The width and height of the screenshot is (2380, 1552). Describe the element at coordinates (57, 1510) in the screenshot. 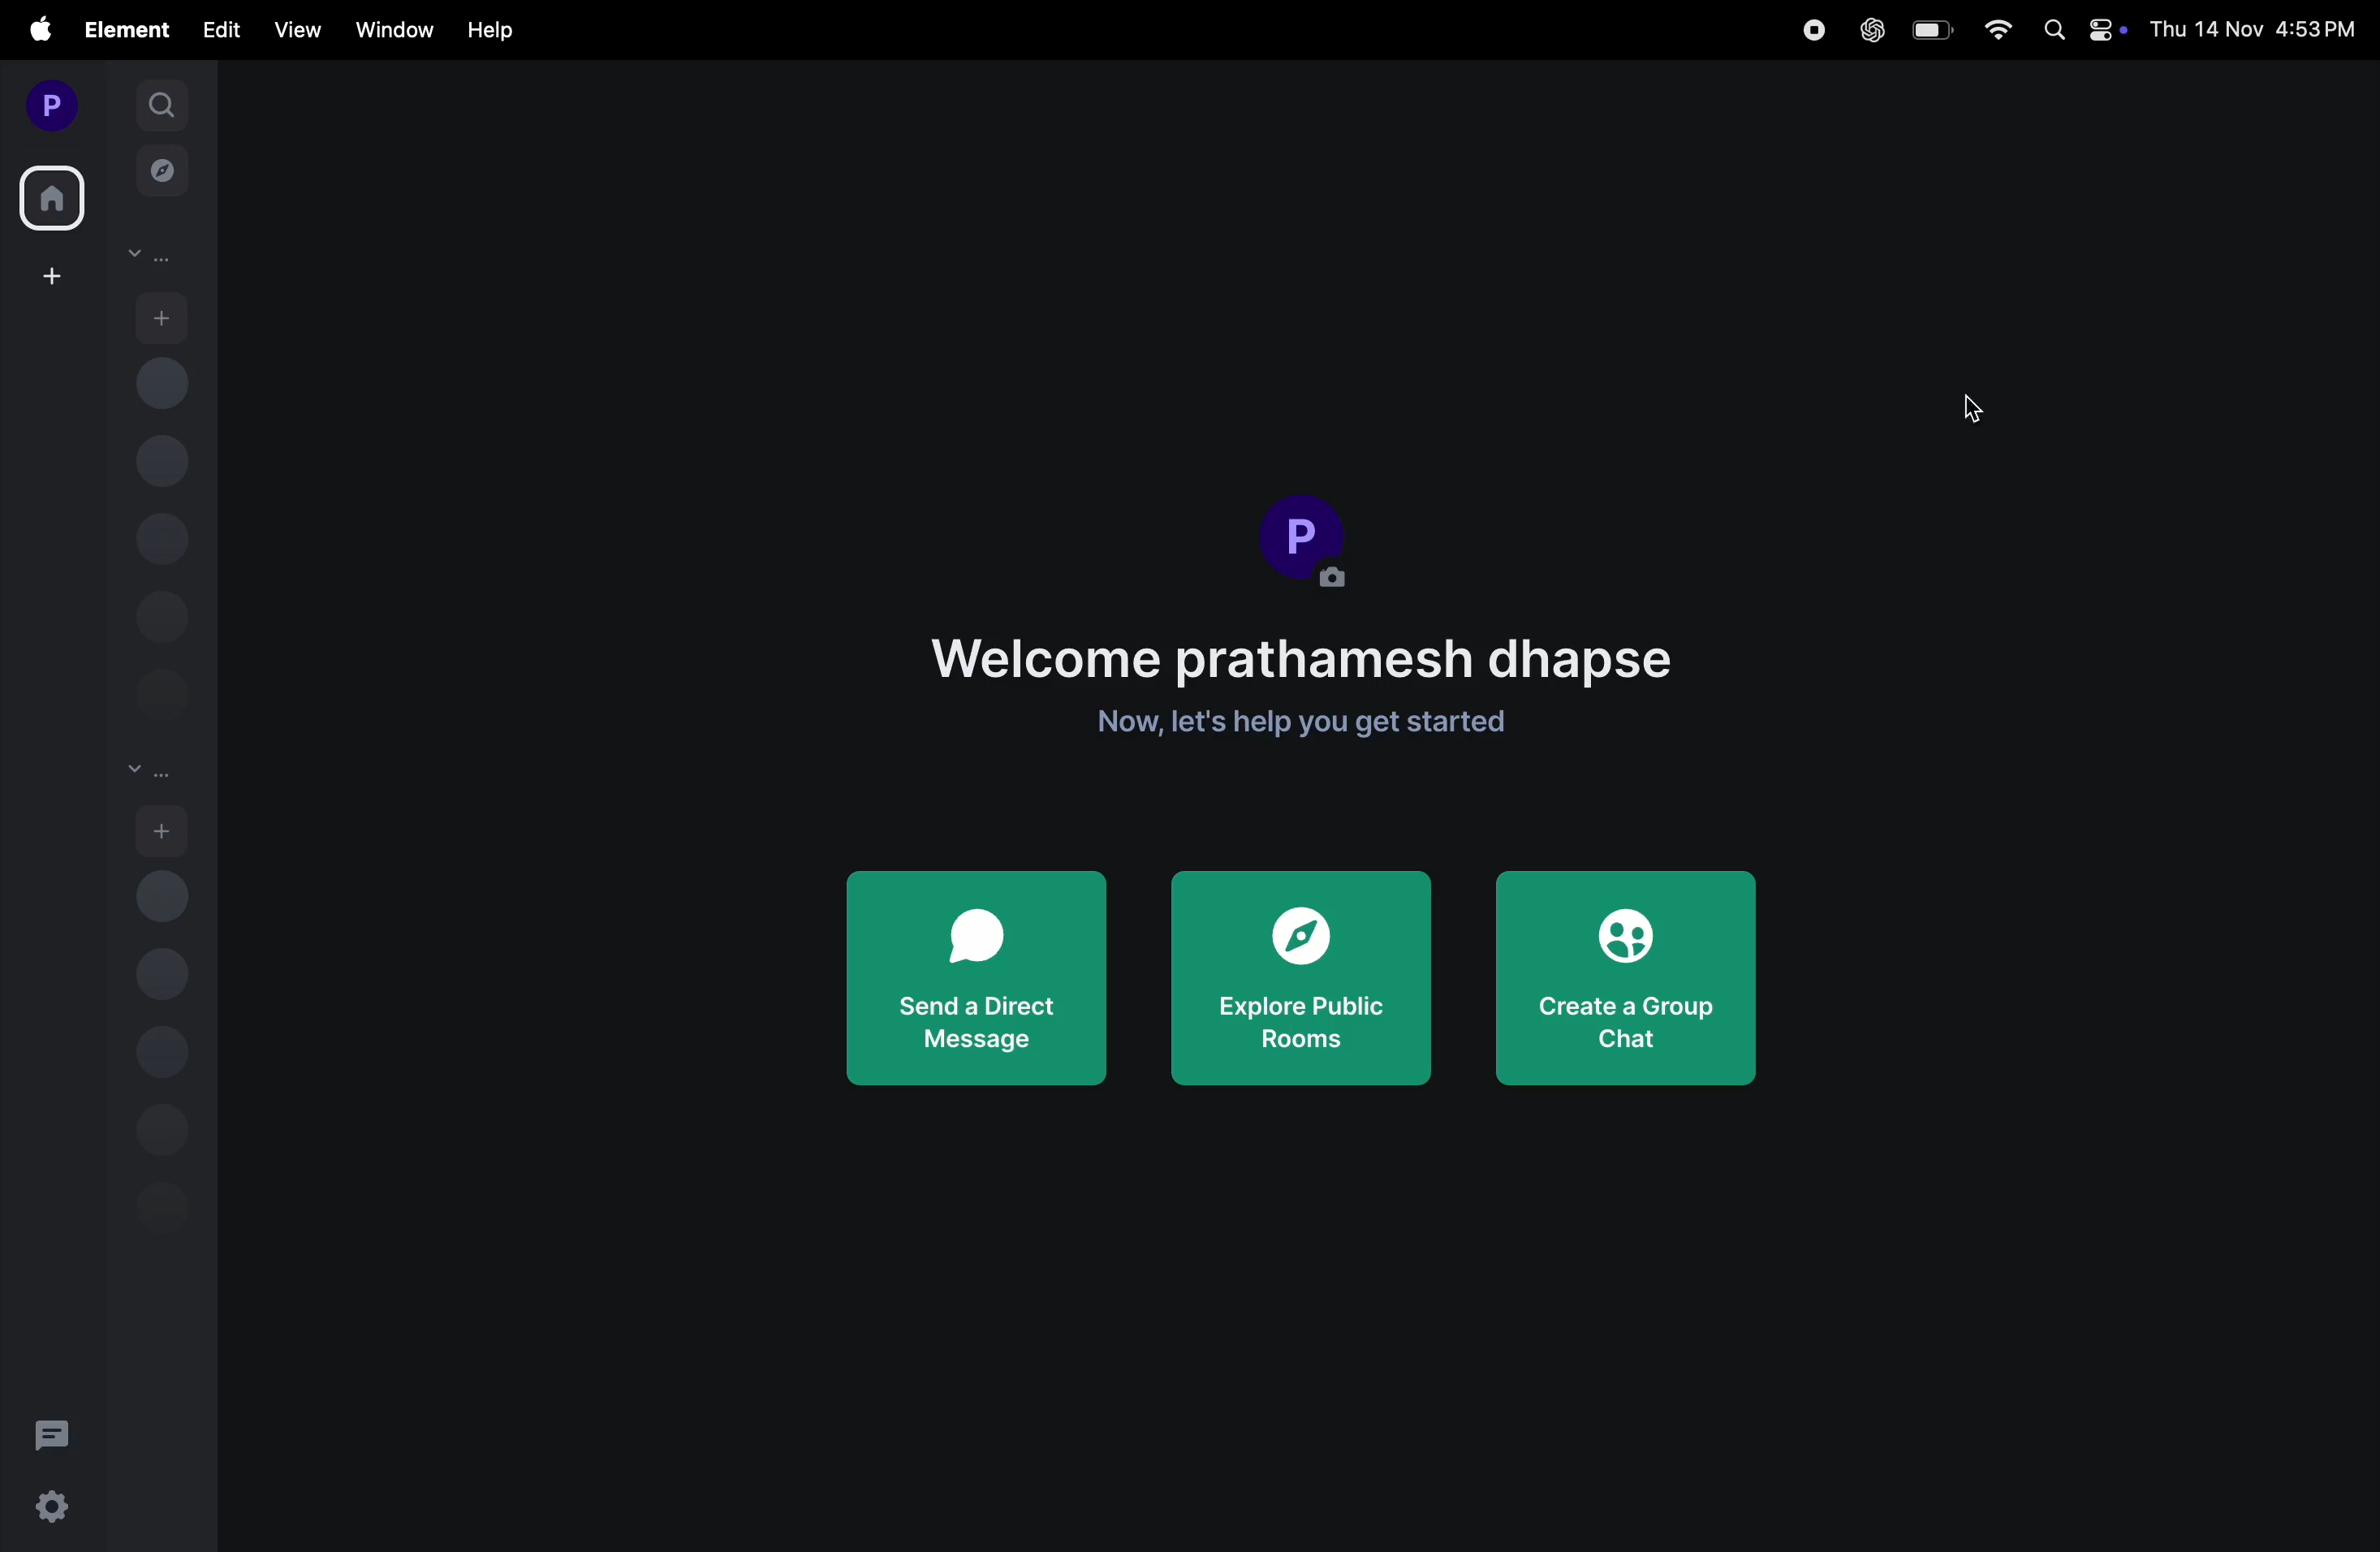

I see `settings` at that location.